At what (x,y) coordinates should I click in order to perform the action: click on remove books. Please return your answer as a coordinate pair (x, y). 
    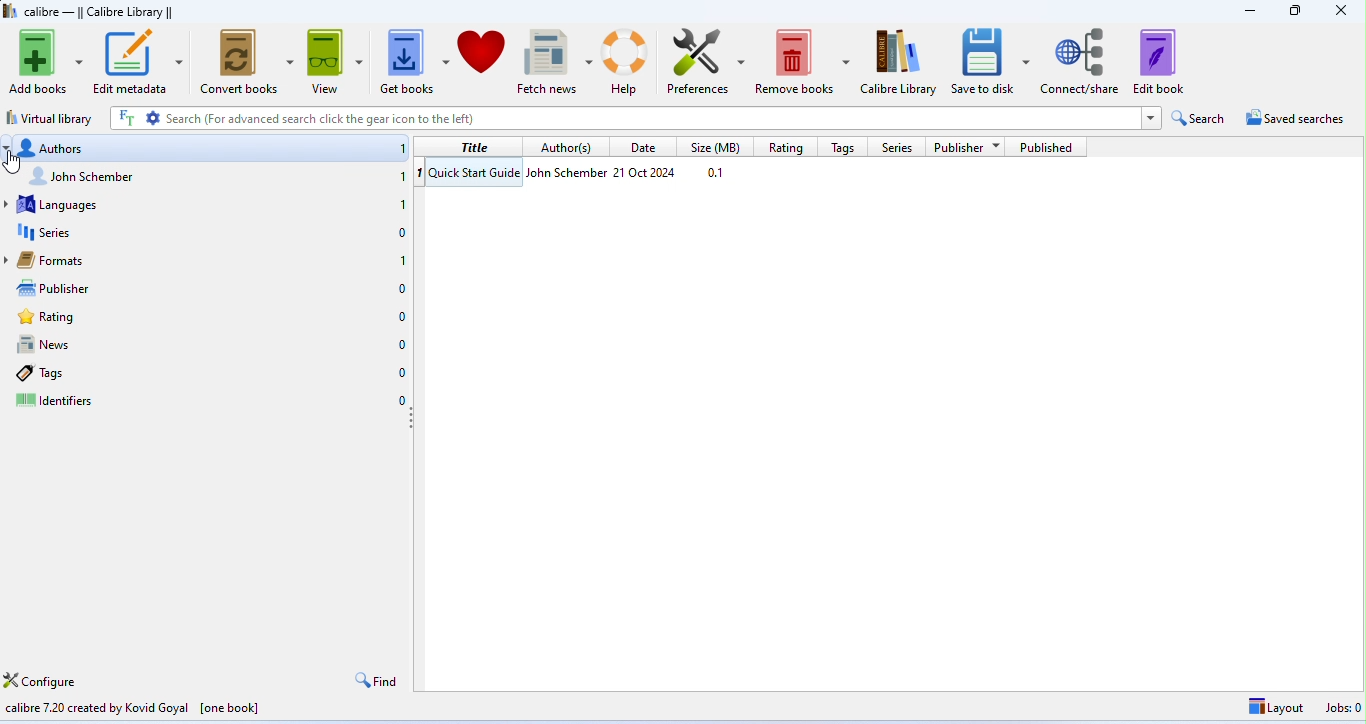
    Looking at the image, I should click on (803, 61).